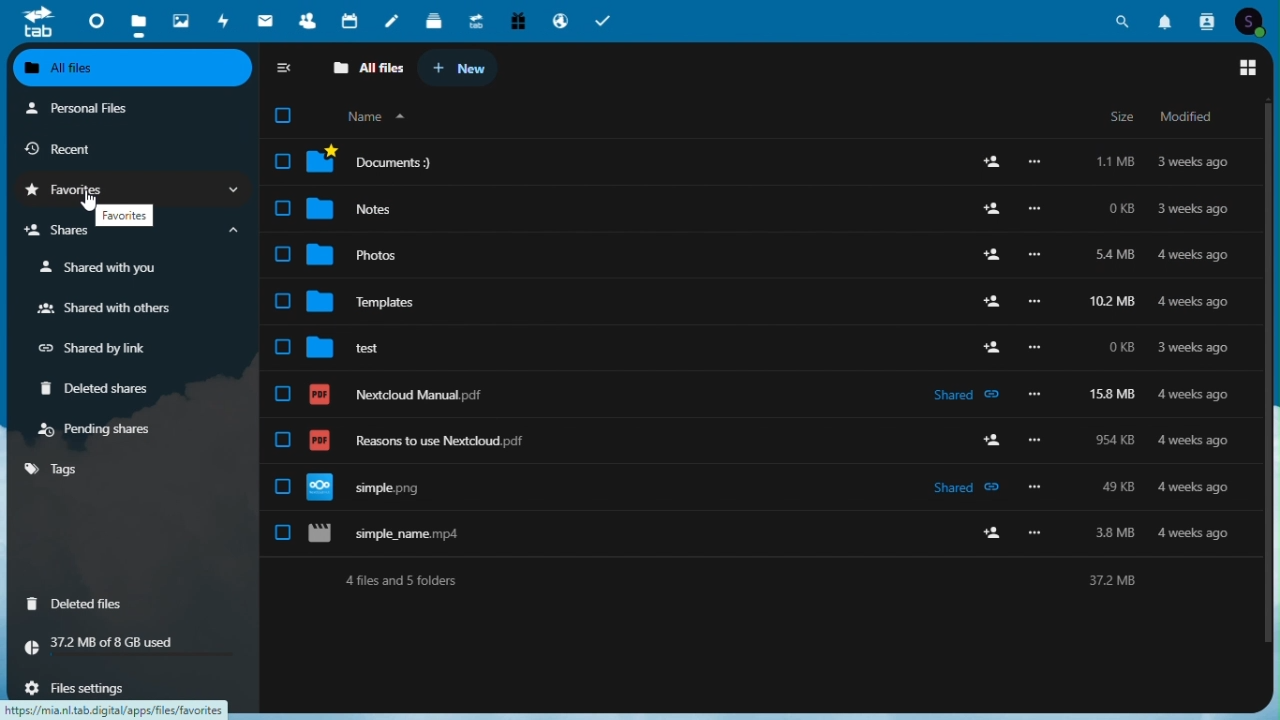 The height and width of the screenshot is (720, 1280). What do you see at coordinates (608, 19) in the screenshot?
I see `Task ` at bounding box center [608, 19].